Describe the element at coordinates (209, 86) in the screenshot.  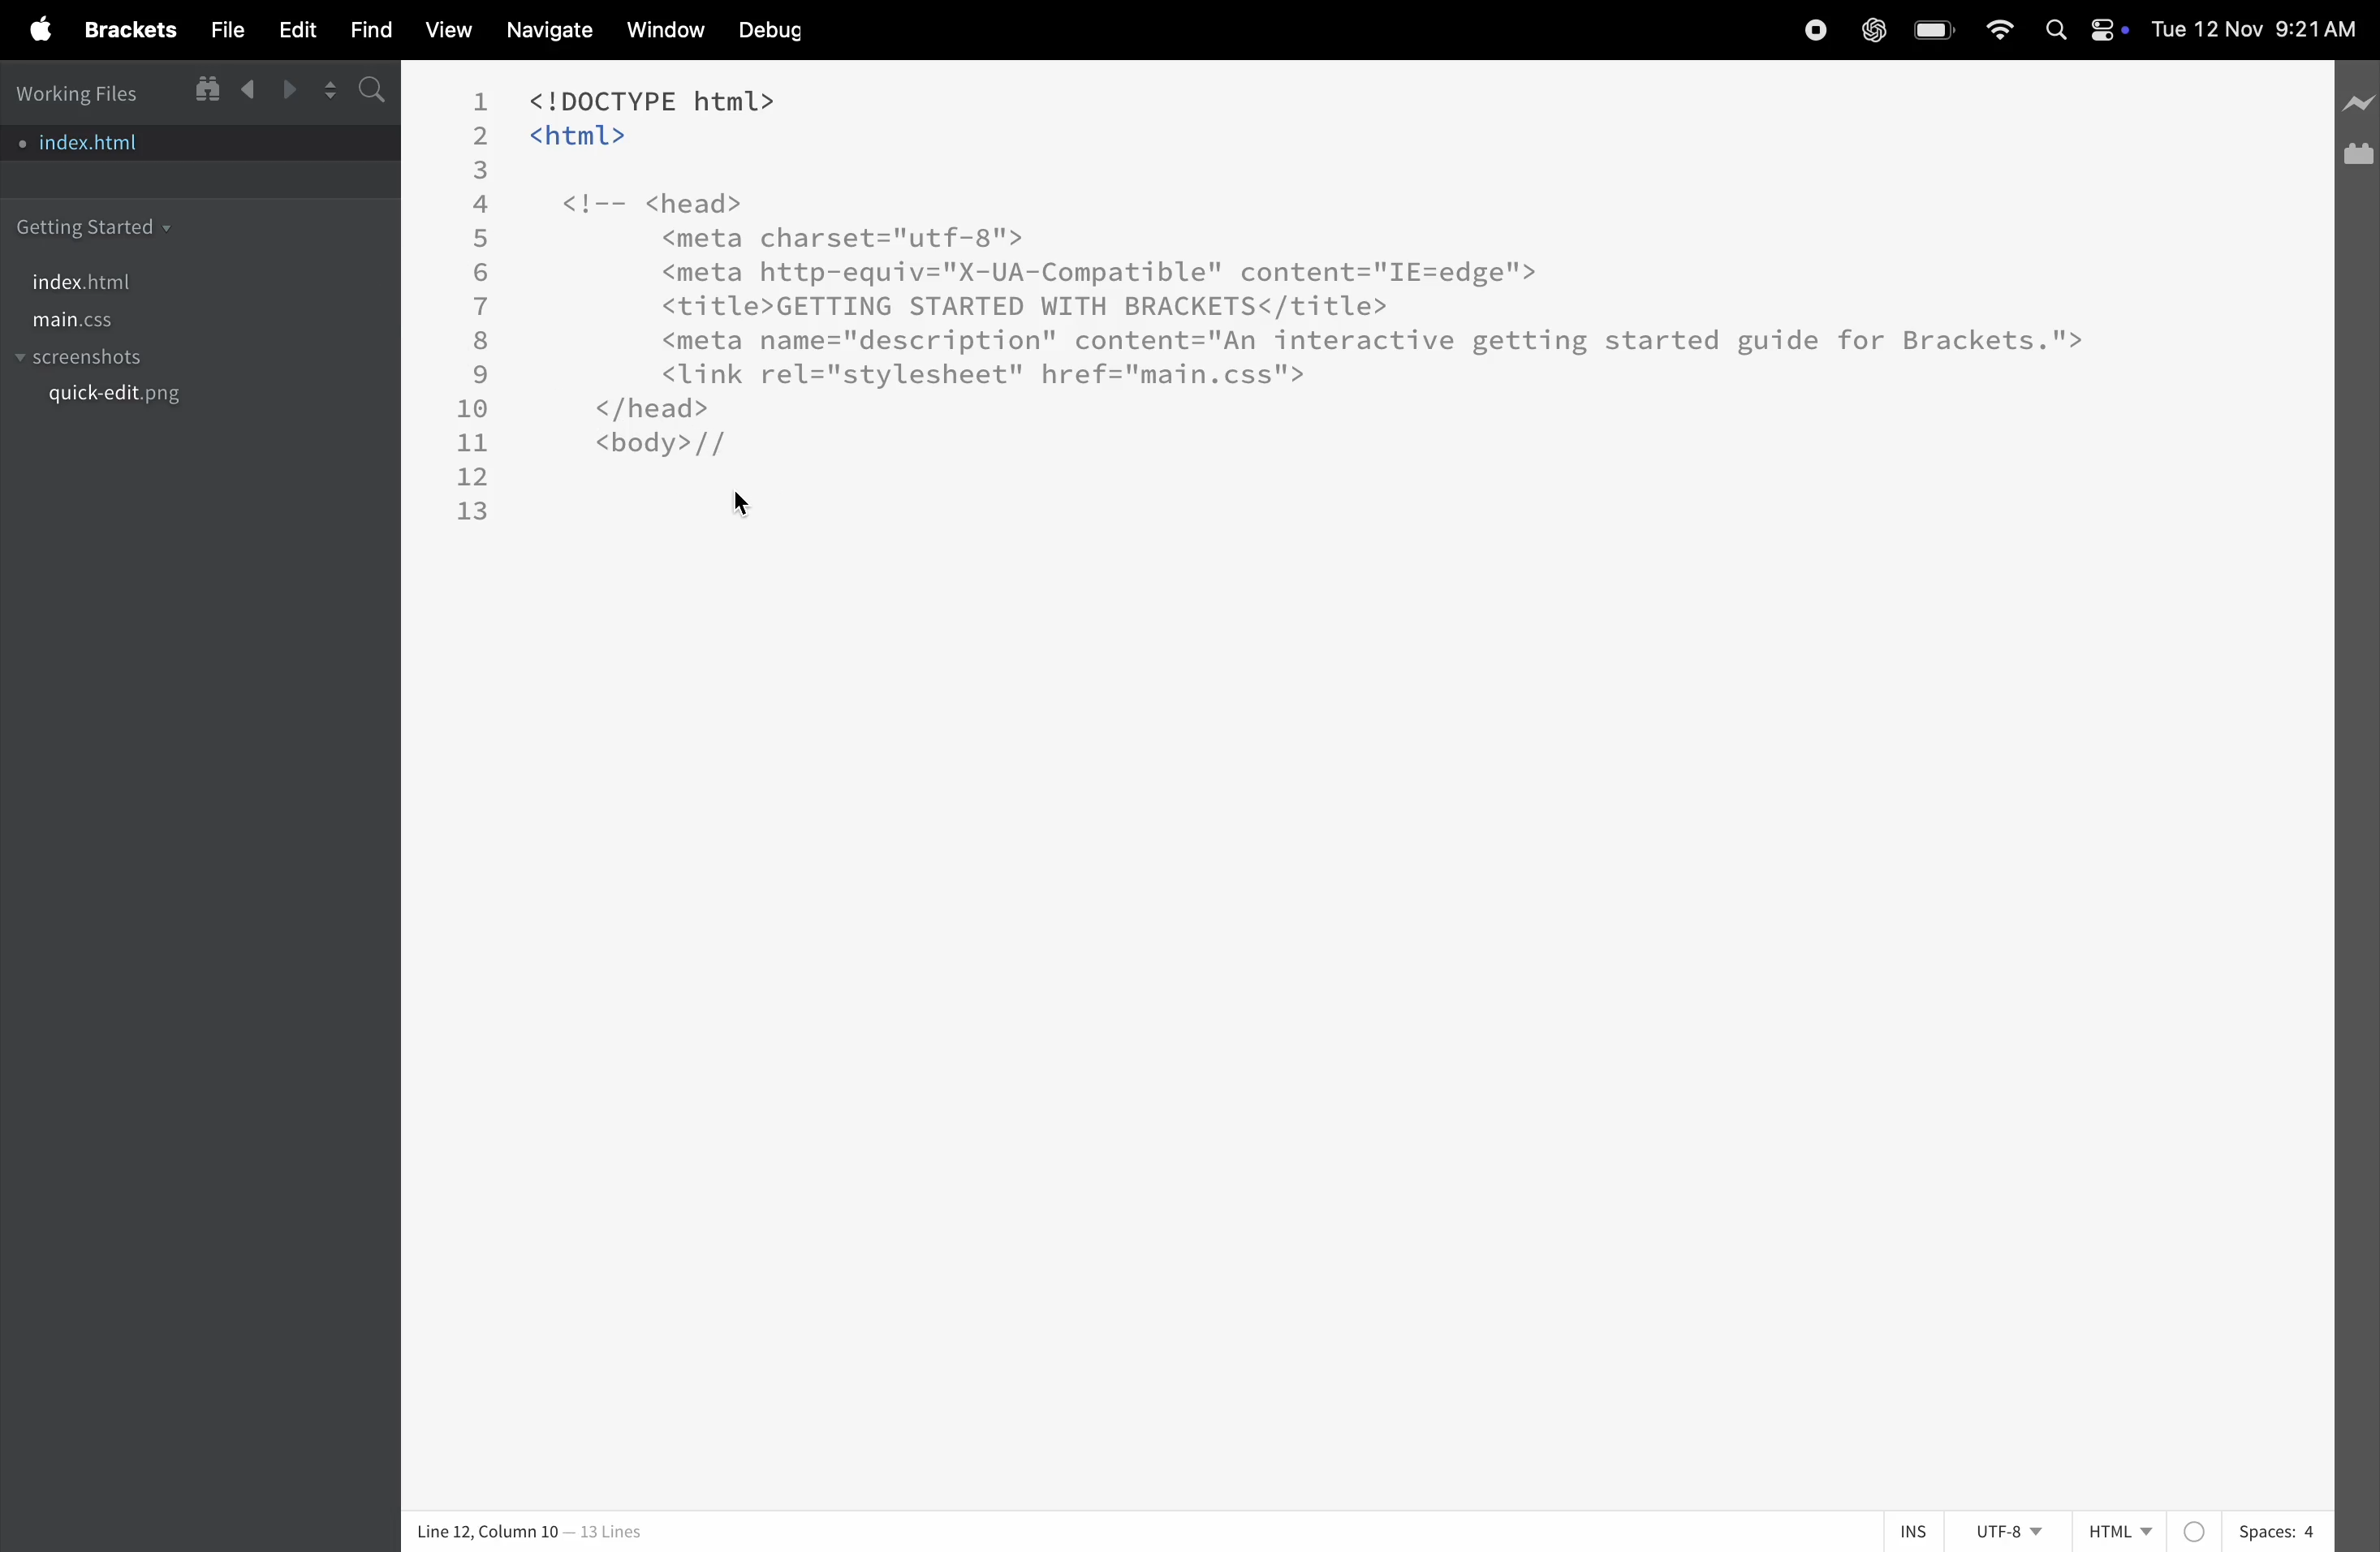
I see `show in file tree` at that location.